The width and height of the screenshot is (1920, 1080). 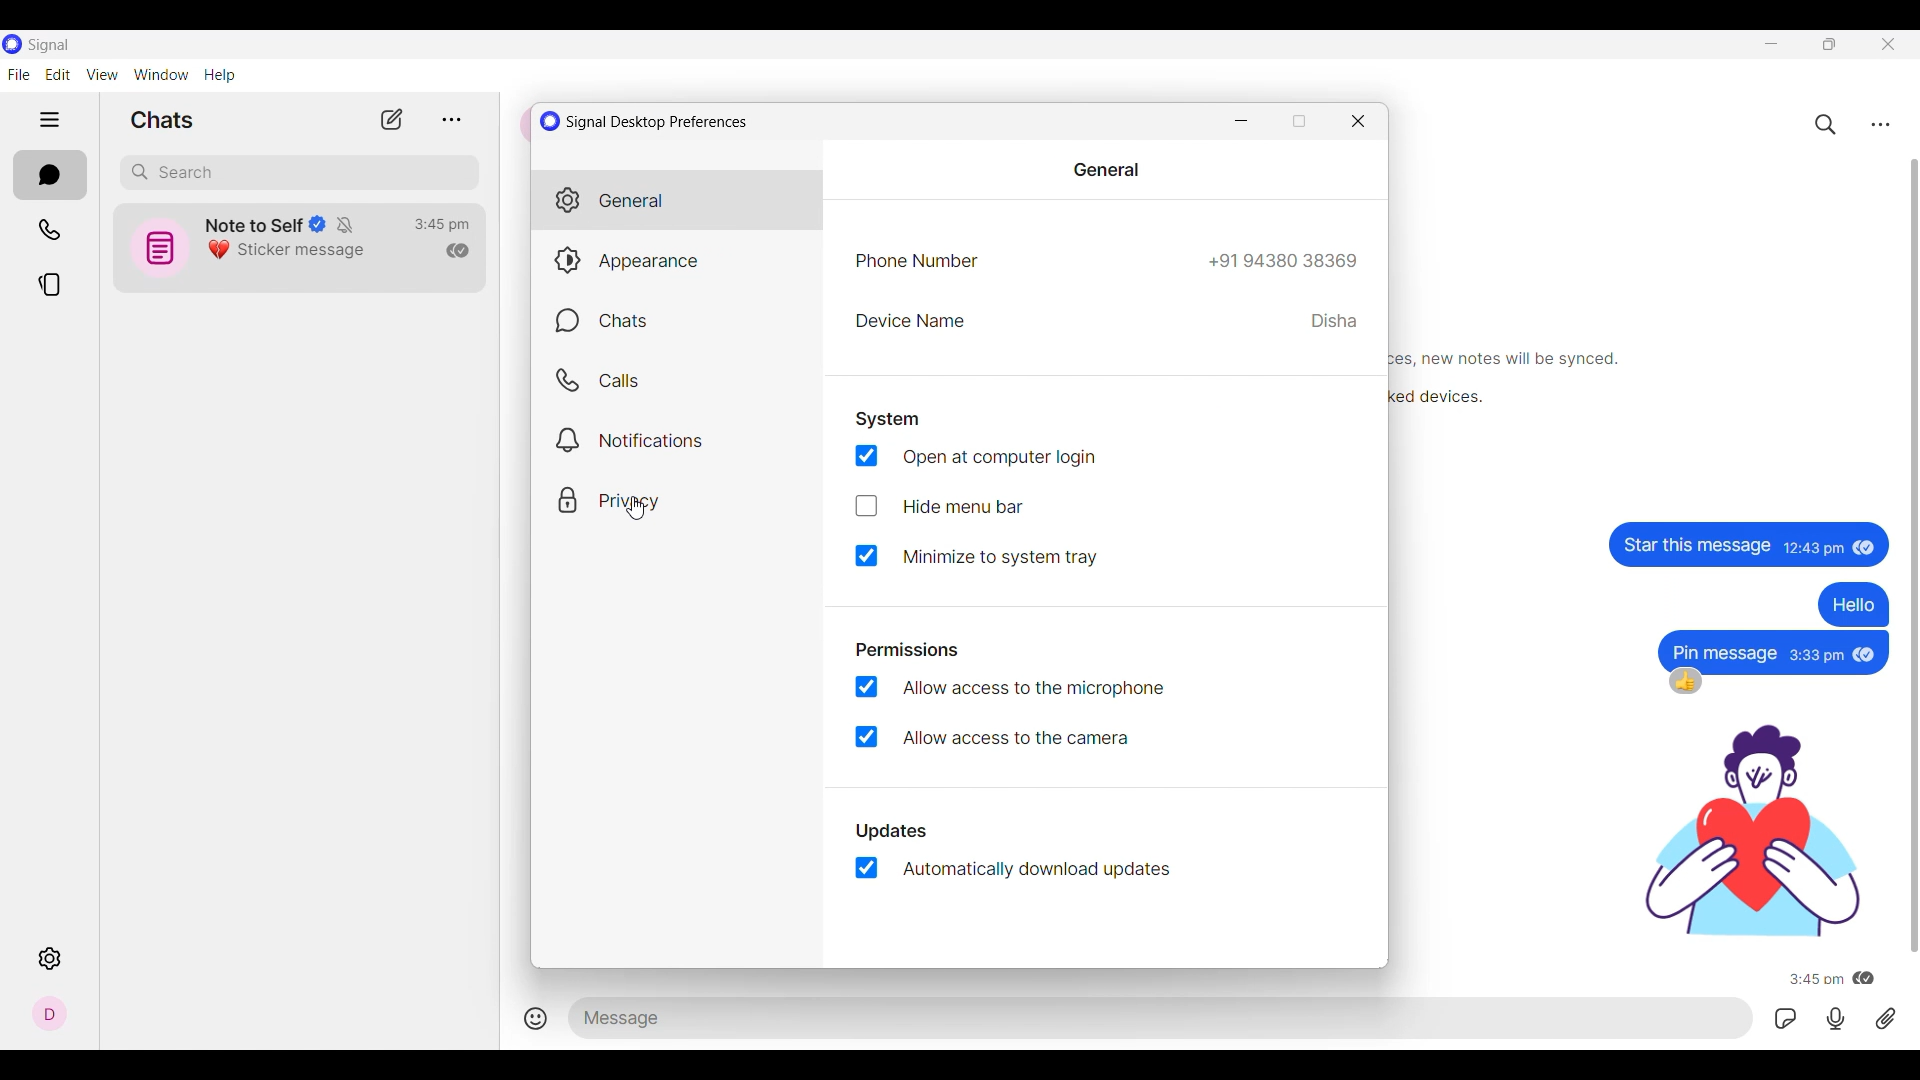 I want to click on Time of  message, so click(x=1813, y=551).